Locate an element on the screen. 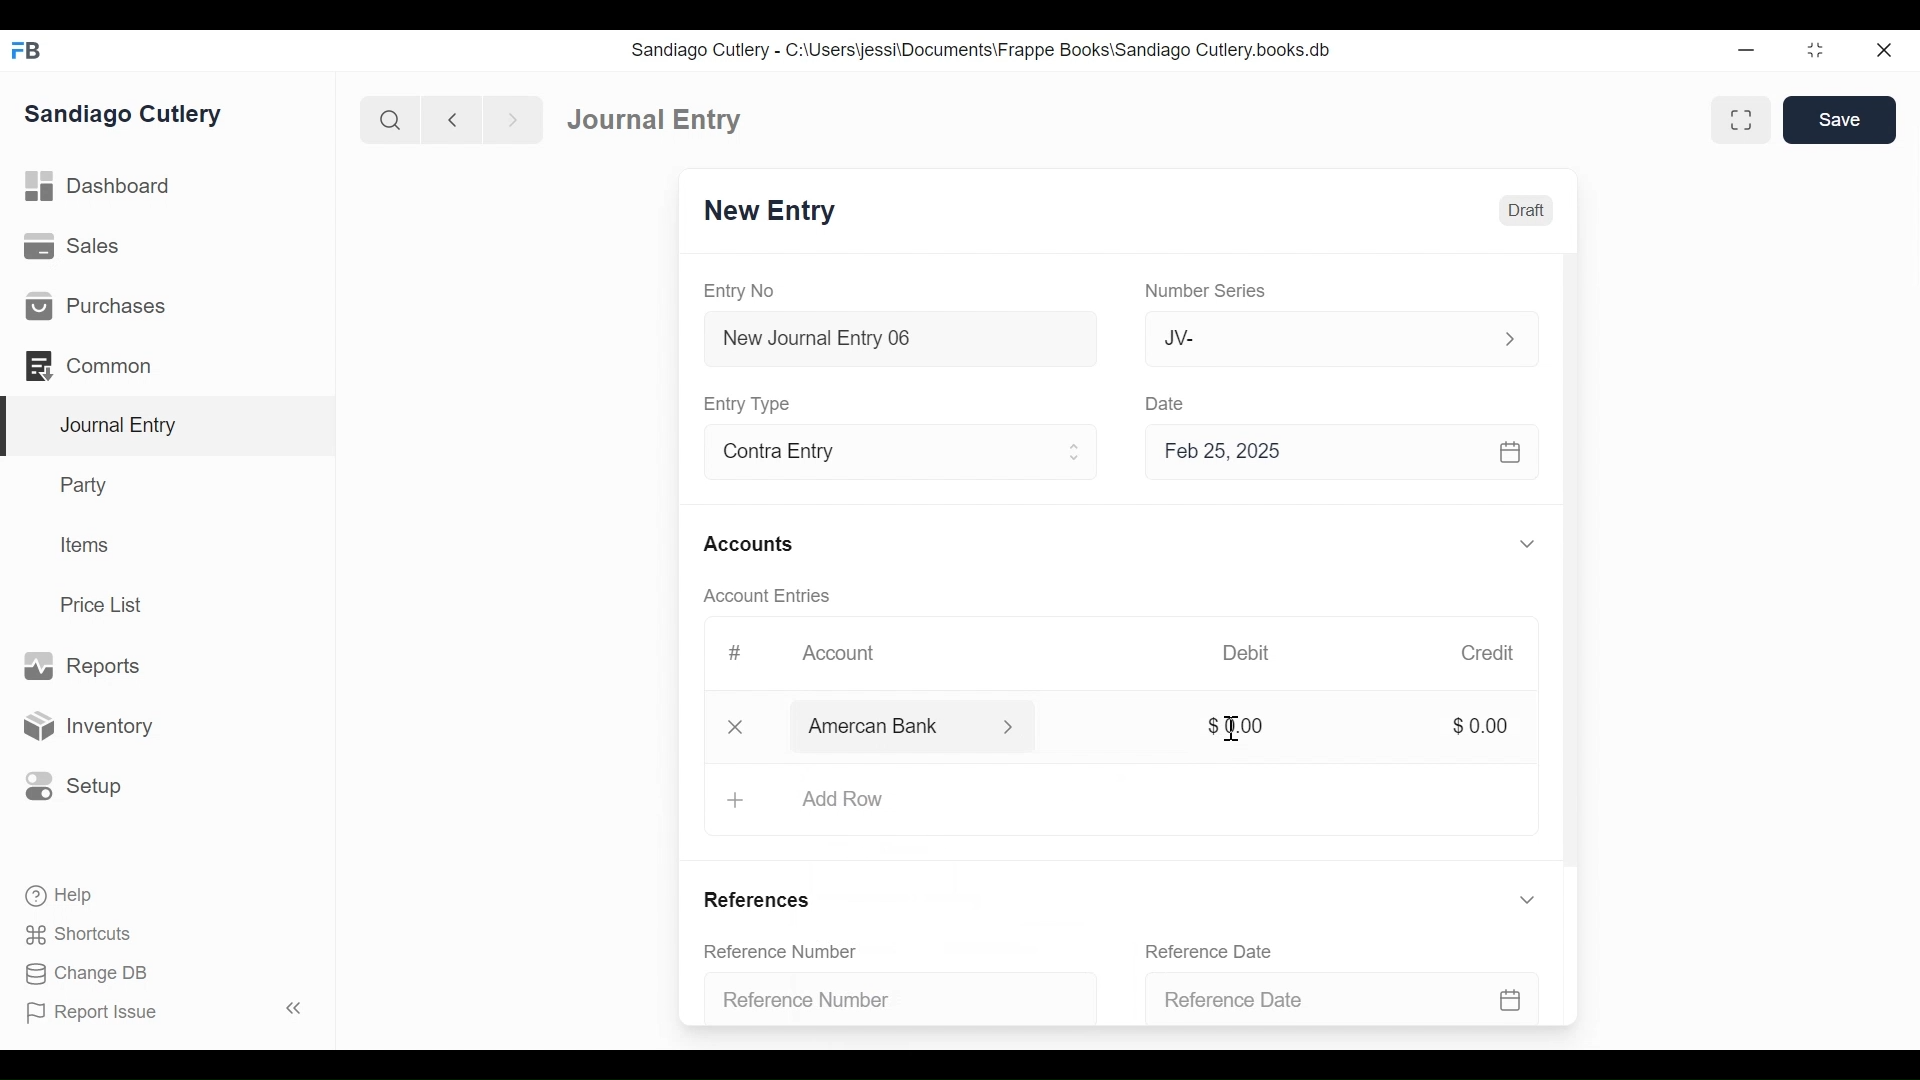 The height and width of the screenshot is (1080, 1920). Expand is located at coordinates (1012, 727).